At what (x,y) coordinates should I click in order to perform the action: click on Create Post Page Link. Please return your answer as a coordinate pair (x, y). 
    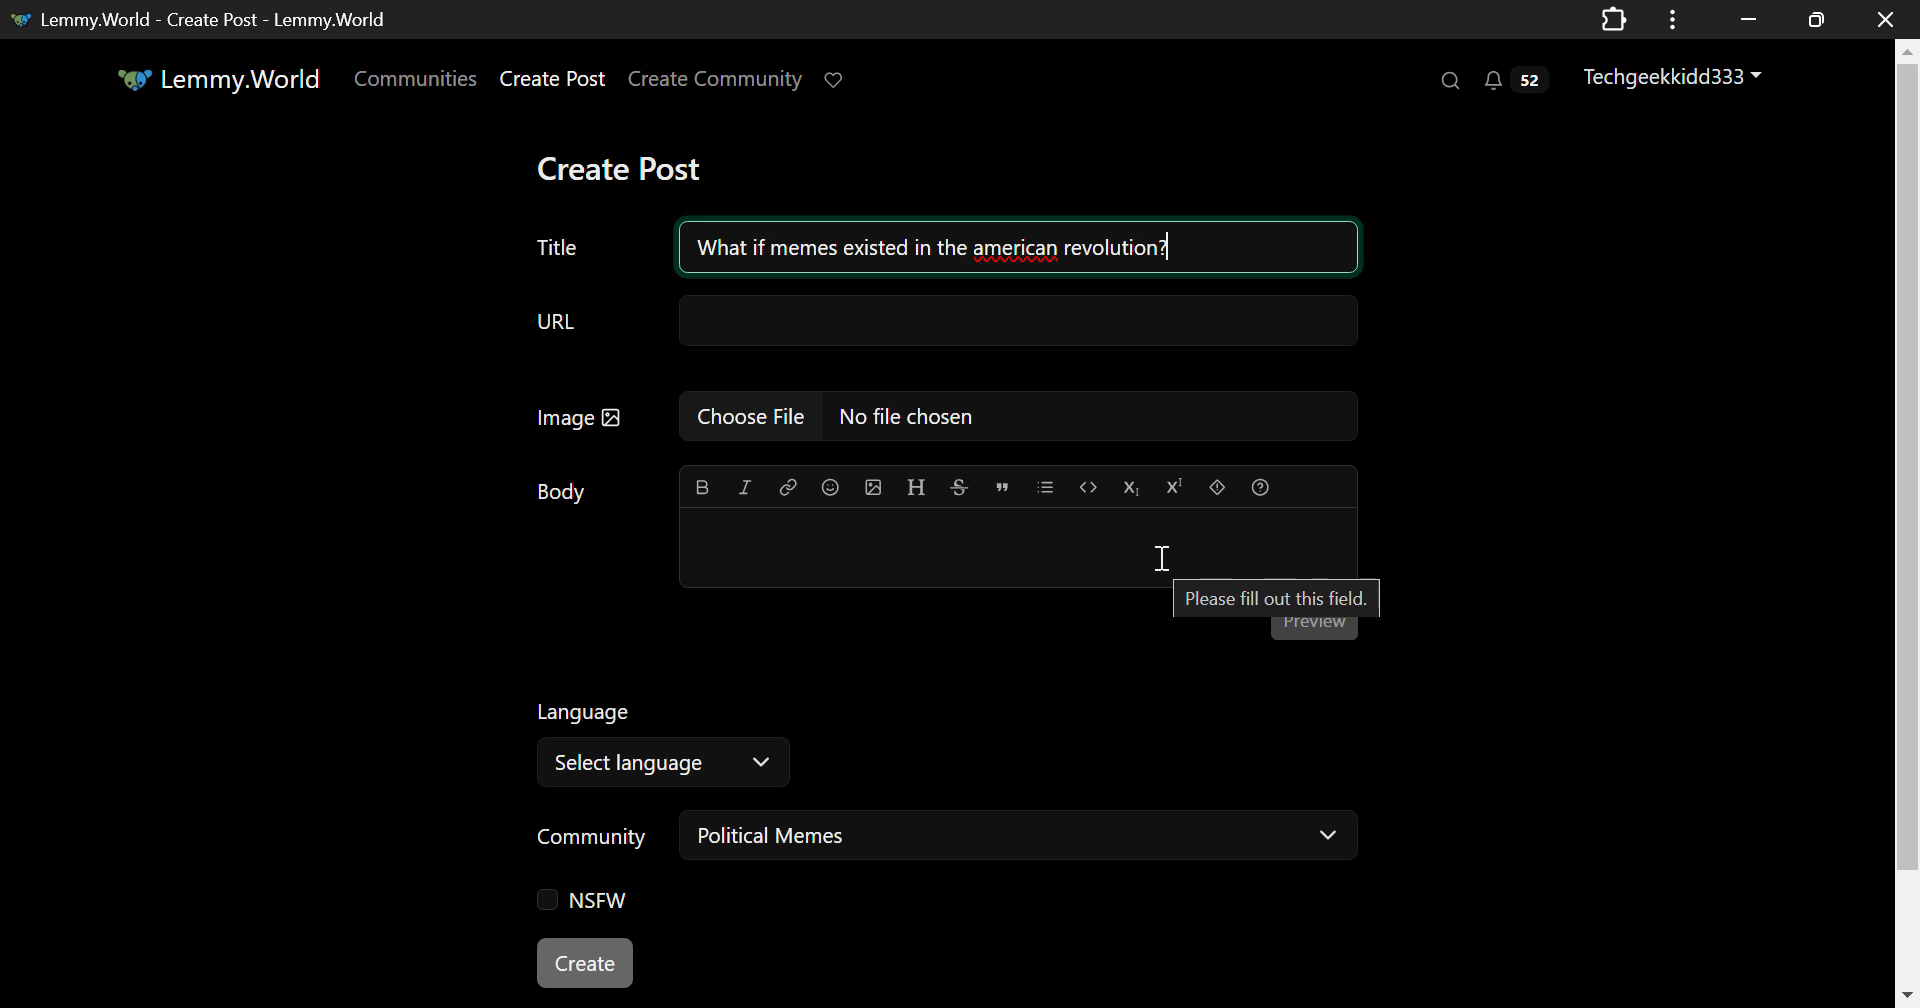
    Looking at the image, I should click on (552, 80).